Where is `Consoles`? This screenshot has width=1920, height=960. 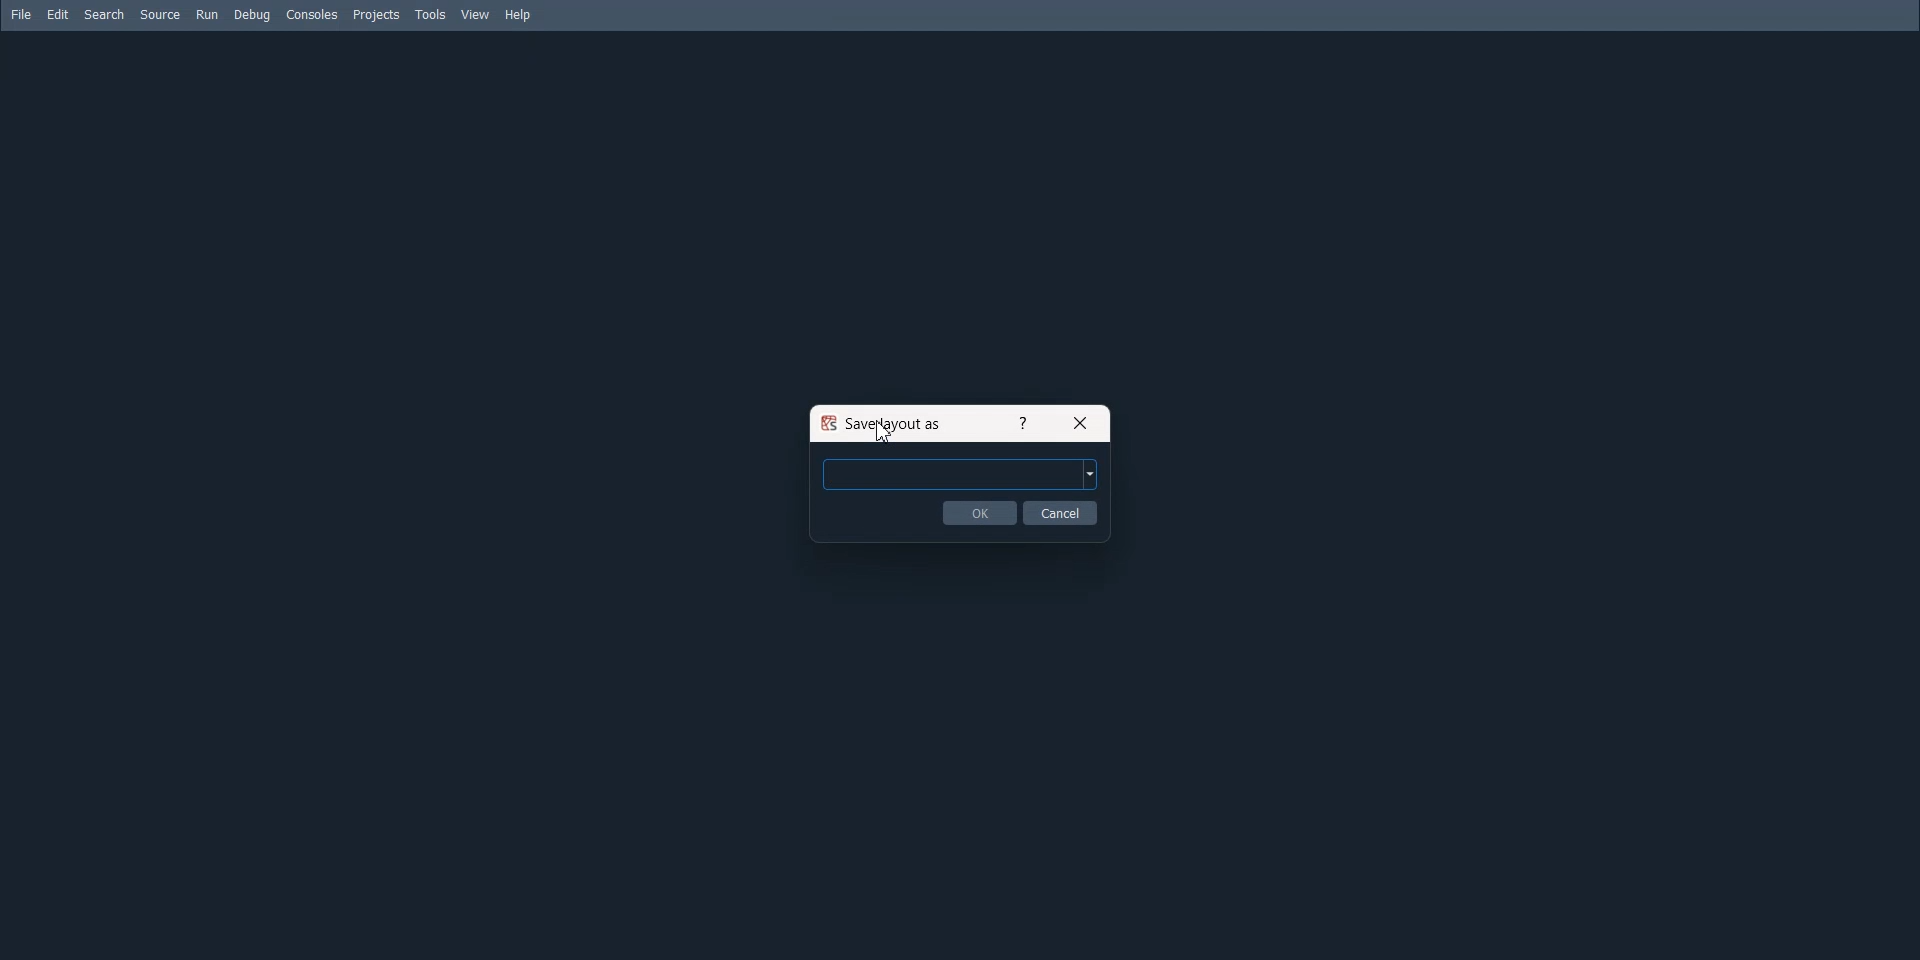 Consoles is located at coordinates (312, 14).